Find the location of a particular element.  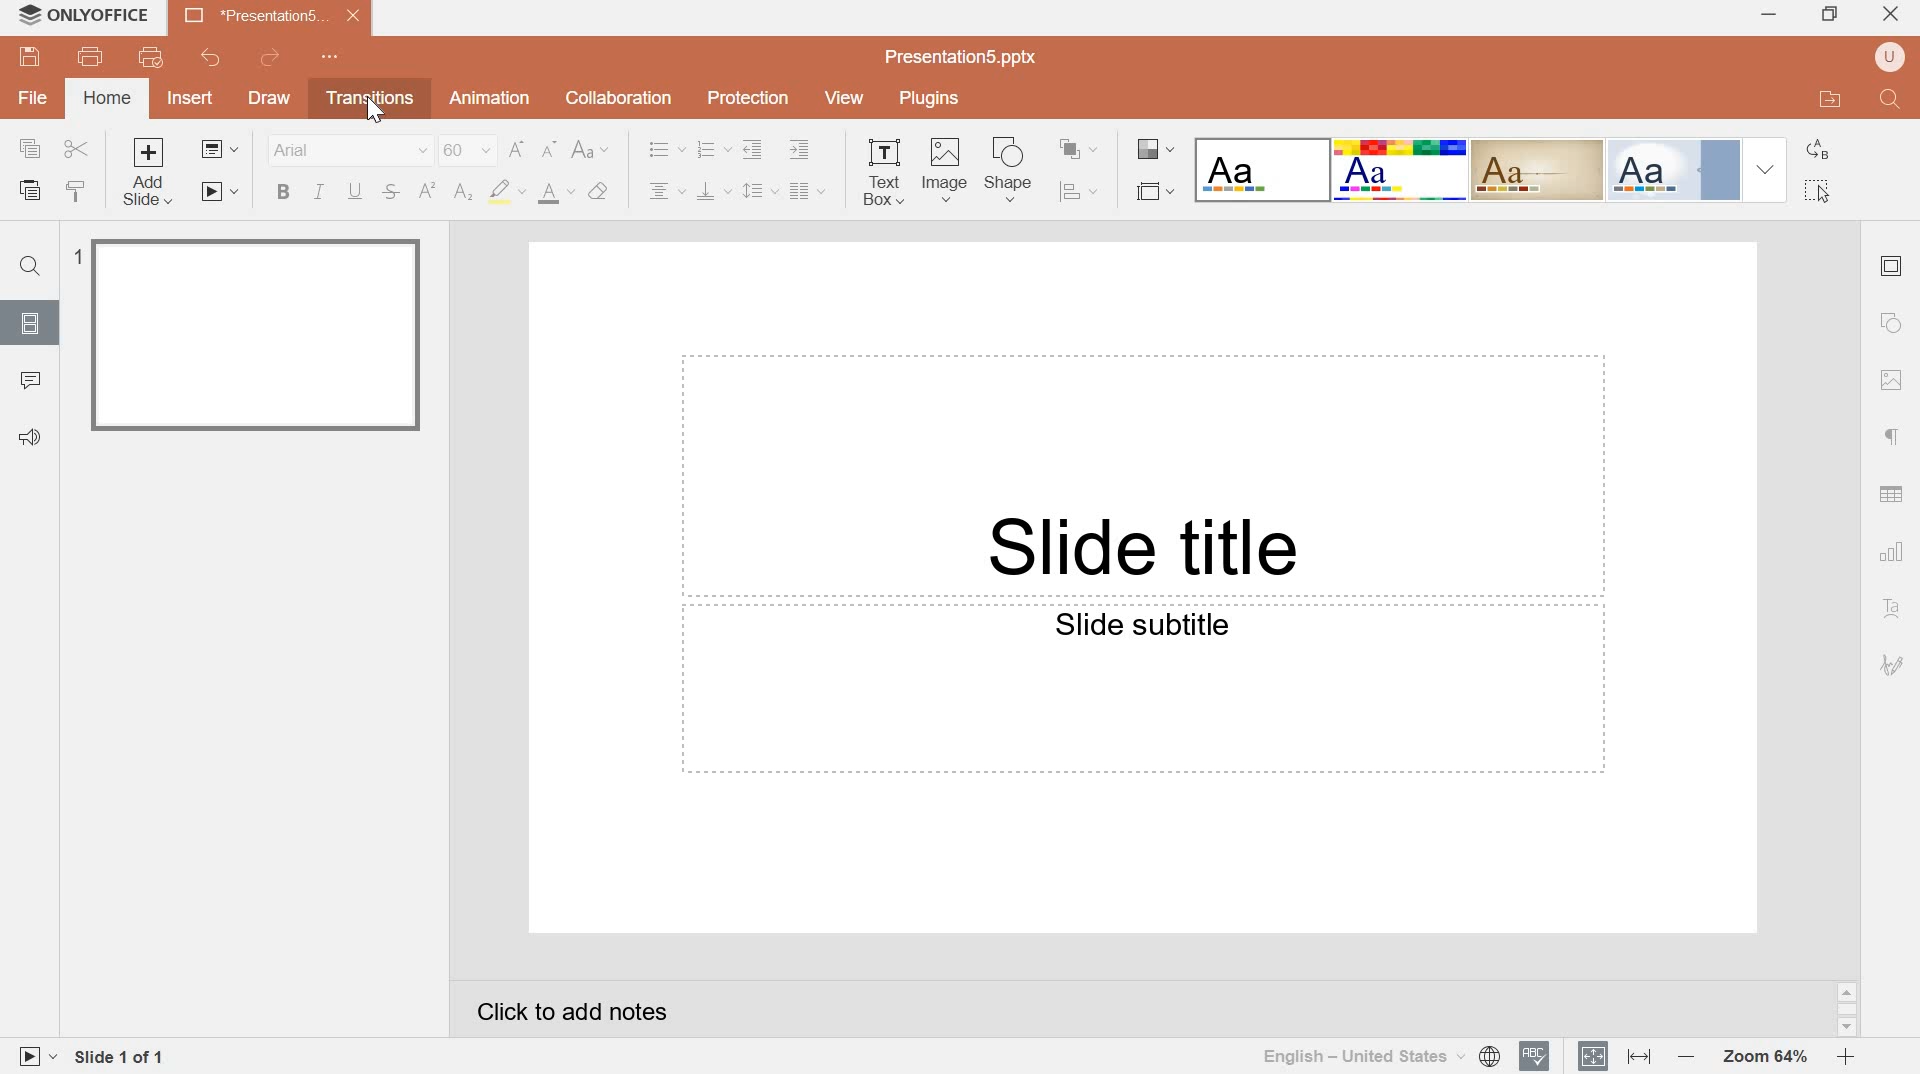

paragraph settings is located at coordinates (1886, 438).